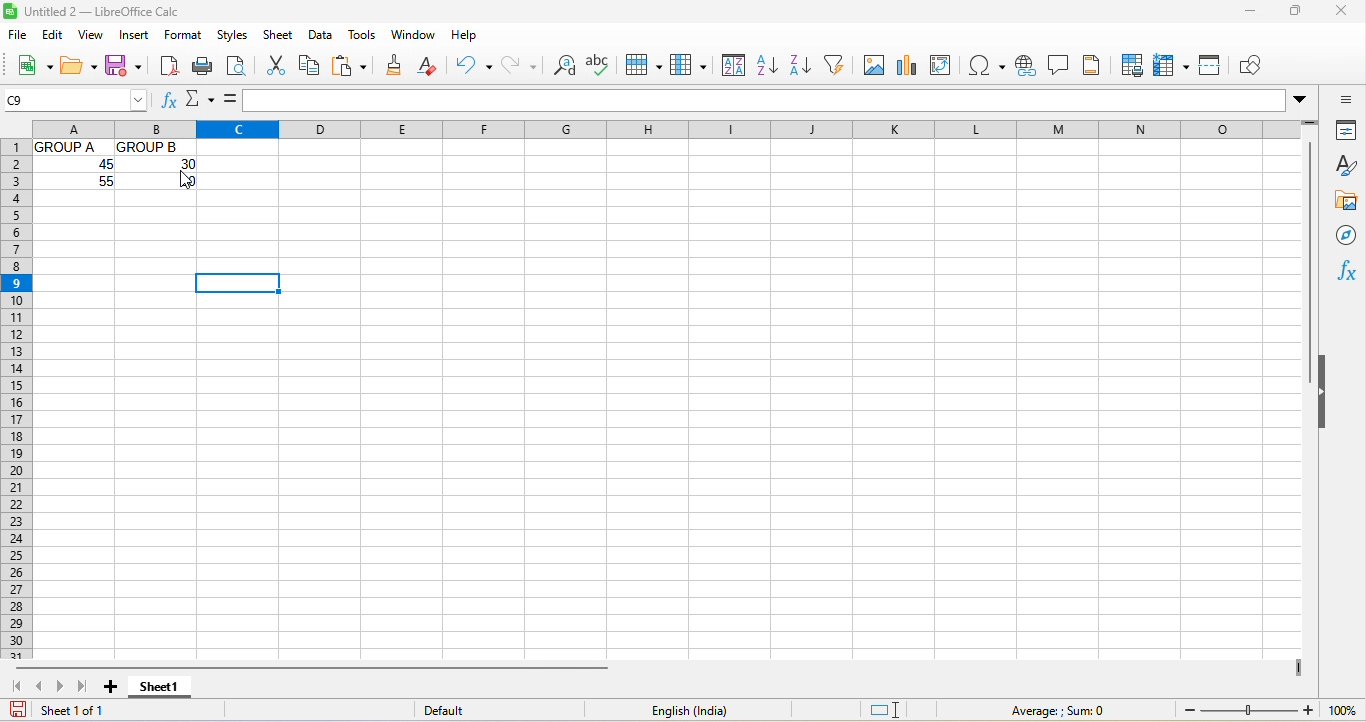 The height and width of the screenshot is (722, 1366). I want to click on file, so click(17, 36).